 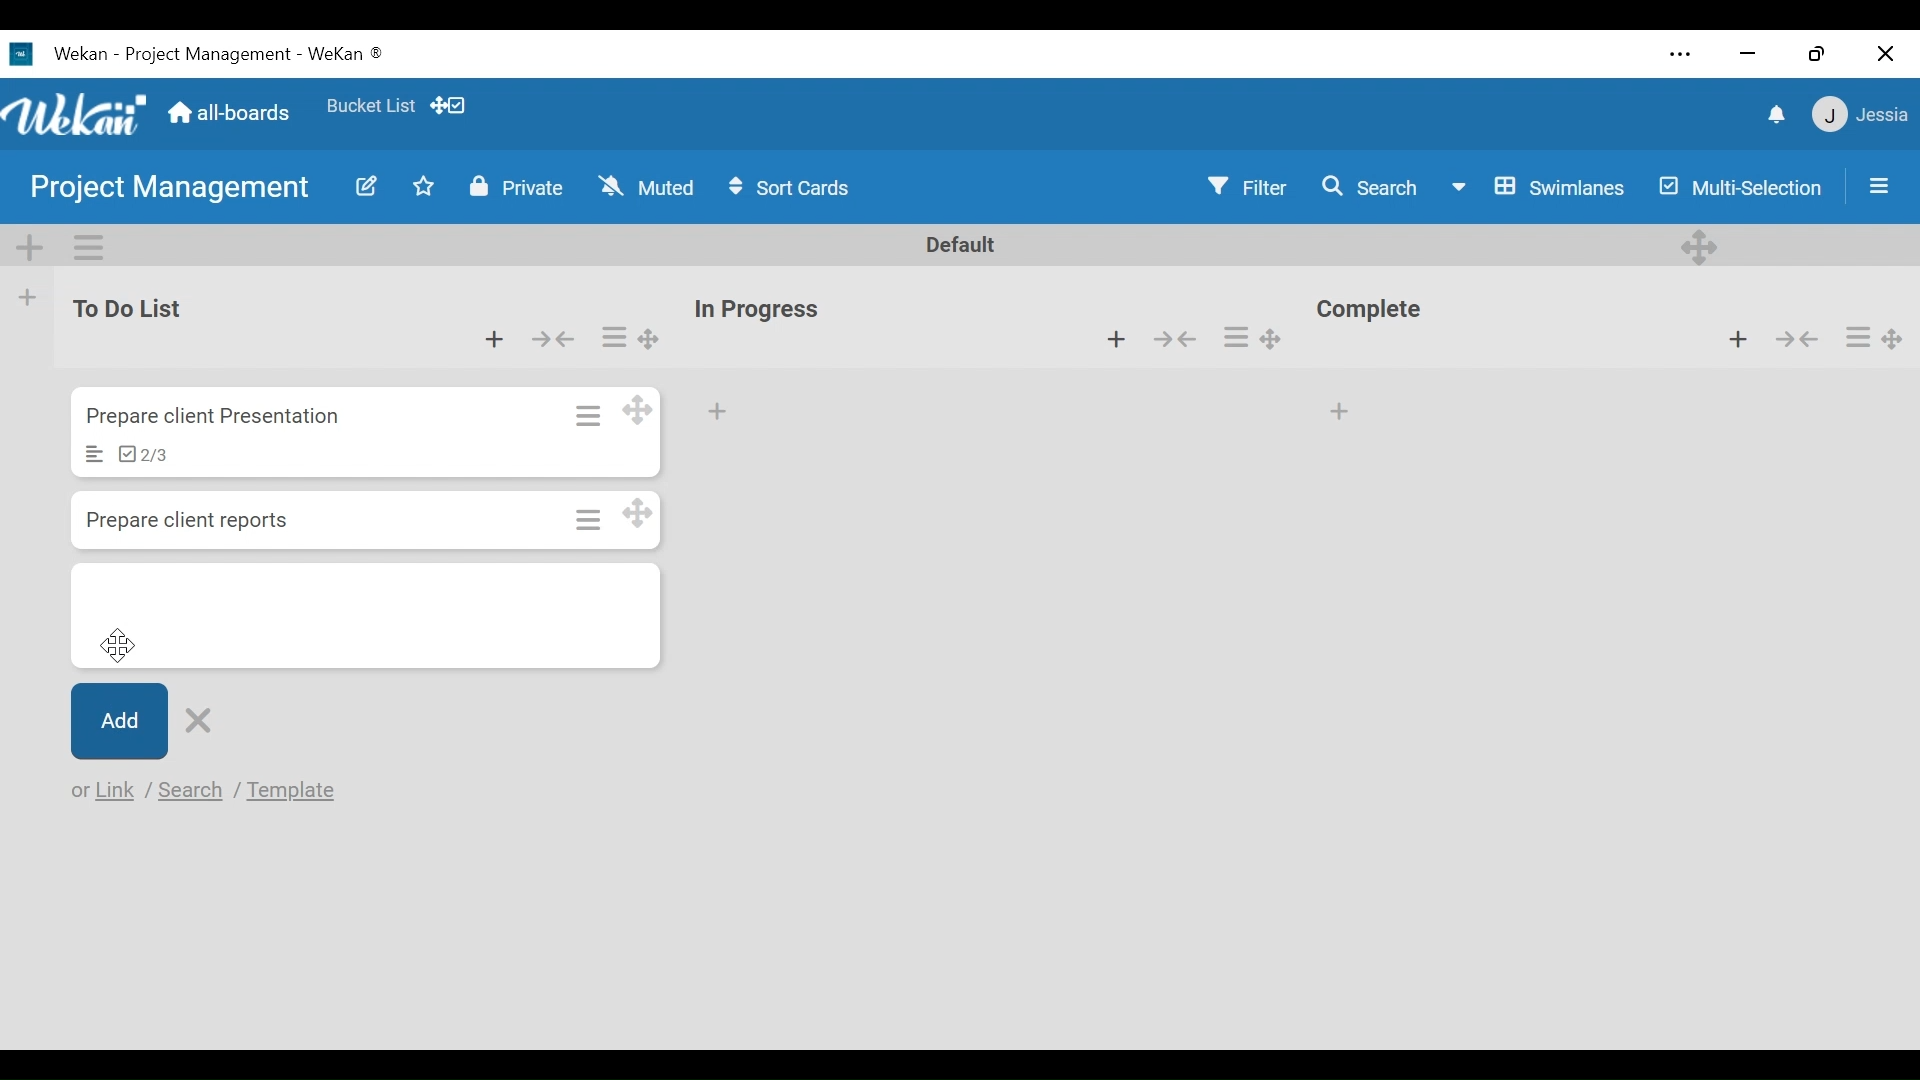 What do you see at coordinates (1377, 312) in the screenshot?
I see `Complete` at bounding box center [1377, 312].